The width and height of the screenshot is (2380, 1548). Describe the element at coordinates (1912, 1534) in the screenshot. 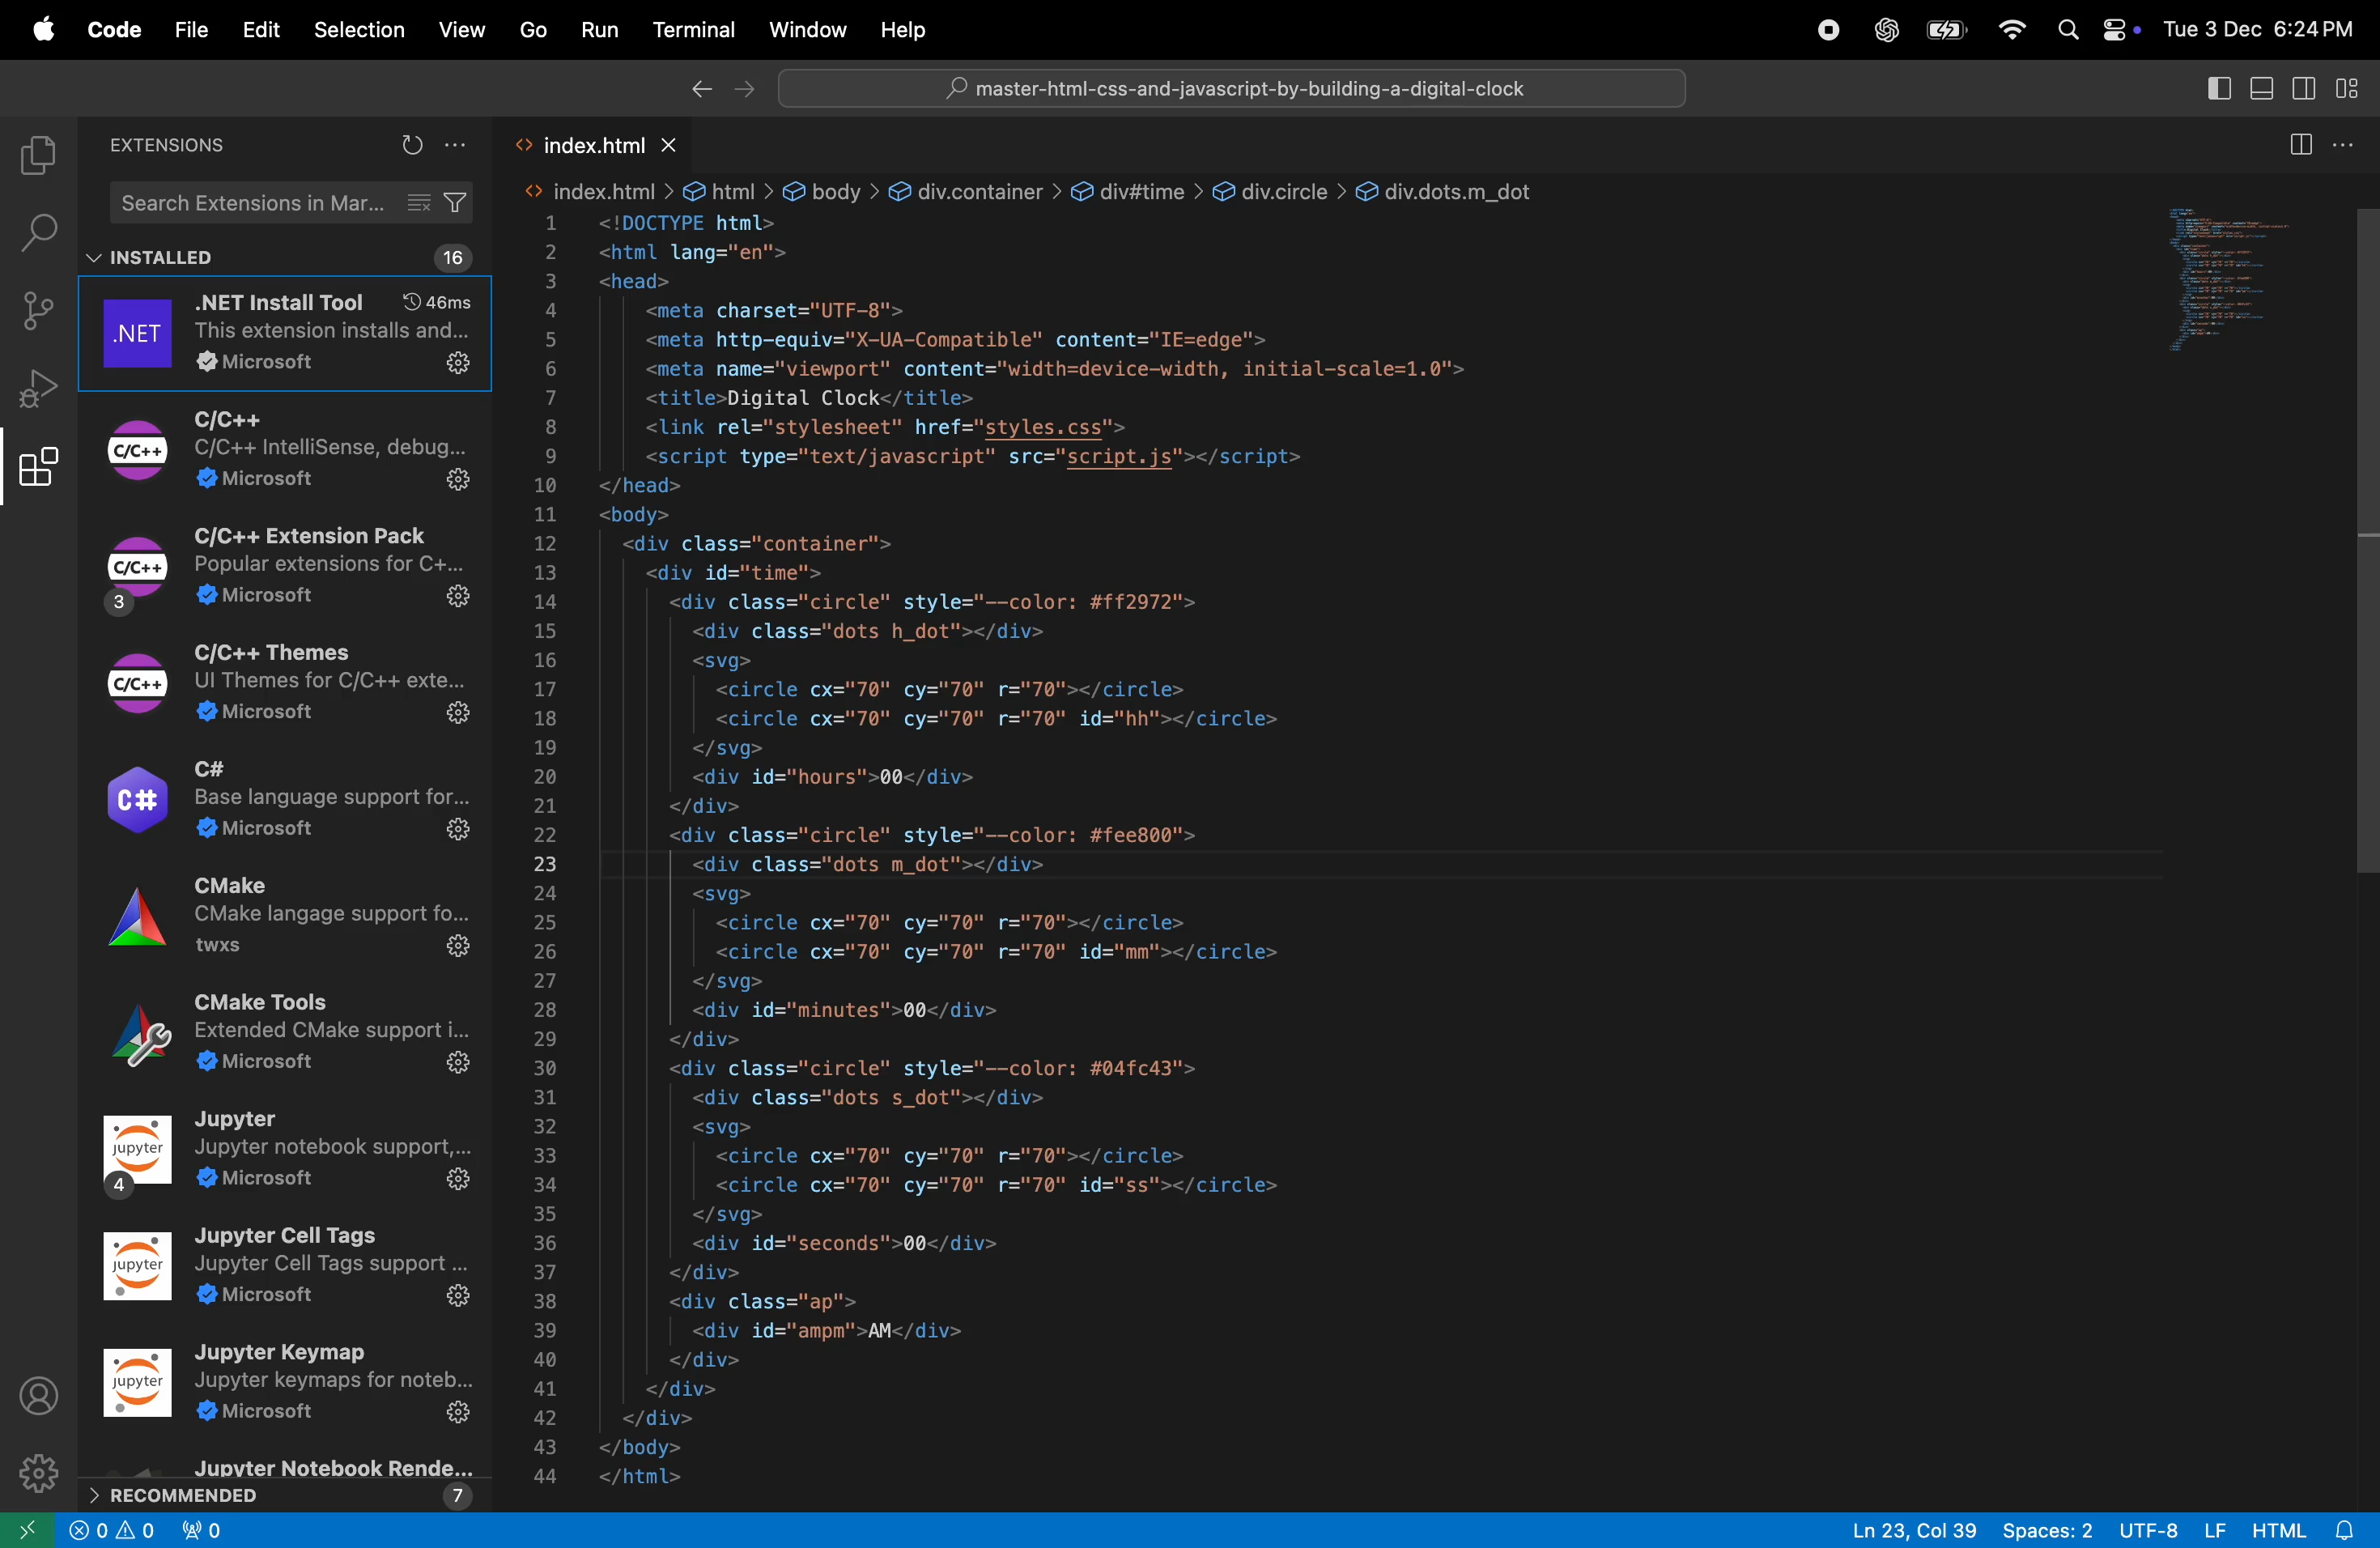

I see `ln 23 col 39` at that location.